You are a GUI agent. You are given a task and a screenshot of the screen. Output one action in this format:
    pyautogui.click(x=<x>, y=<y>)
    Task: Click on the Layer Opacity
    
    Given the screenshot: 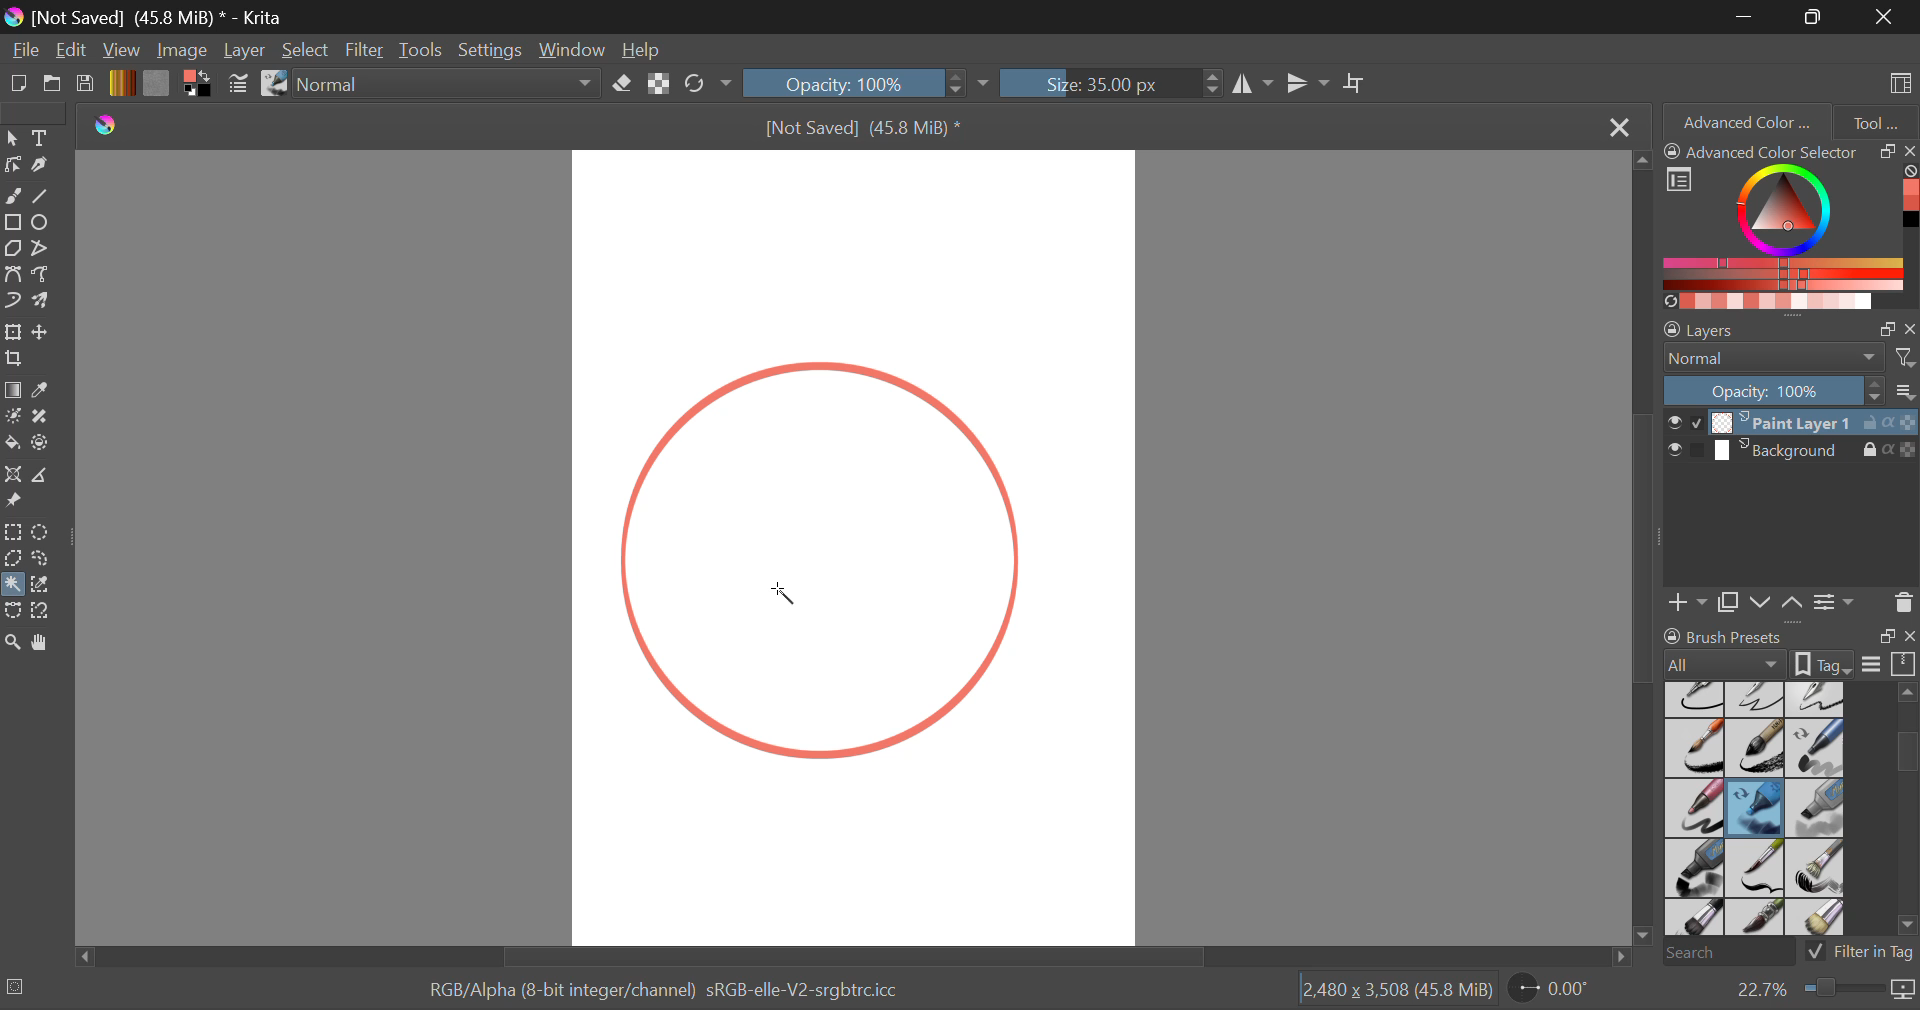 What is the action you would take?
    pyautogui.click(x=1790, y=390)
    